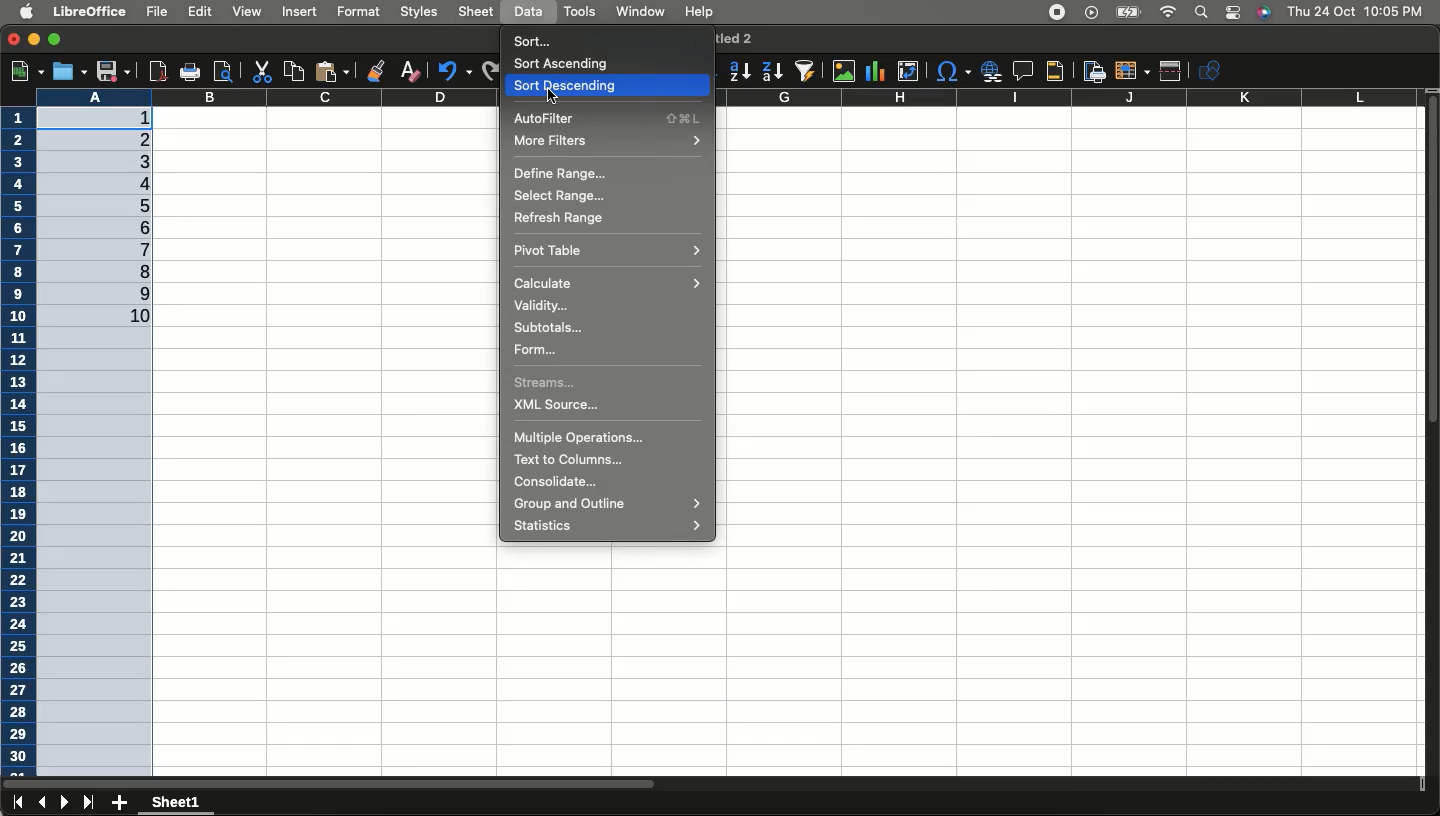 Image resolution: width=1440 pixels, height=816 pixels. What do you see at coordinates (302, 14) in the screenshot?
I see `Insert` at bounding box center [302, 14].